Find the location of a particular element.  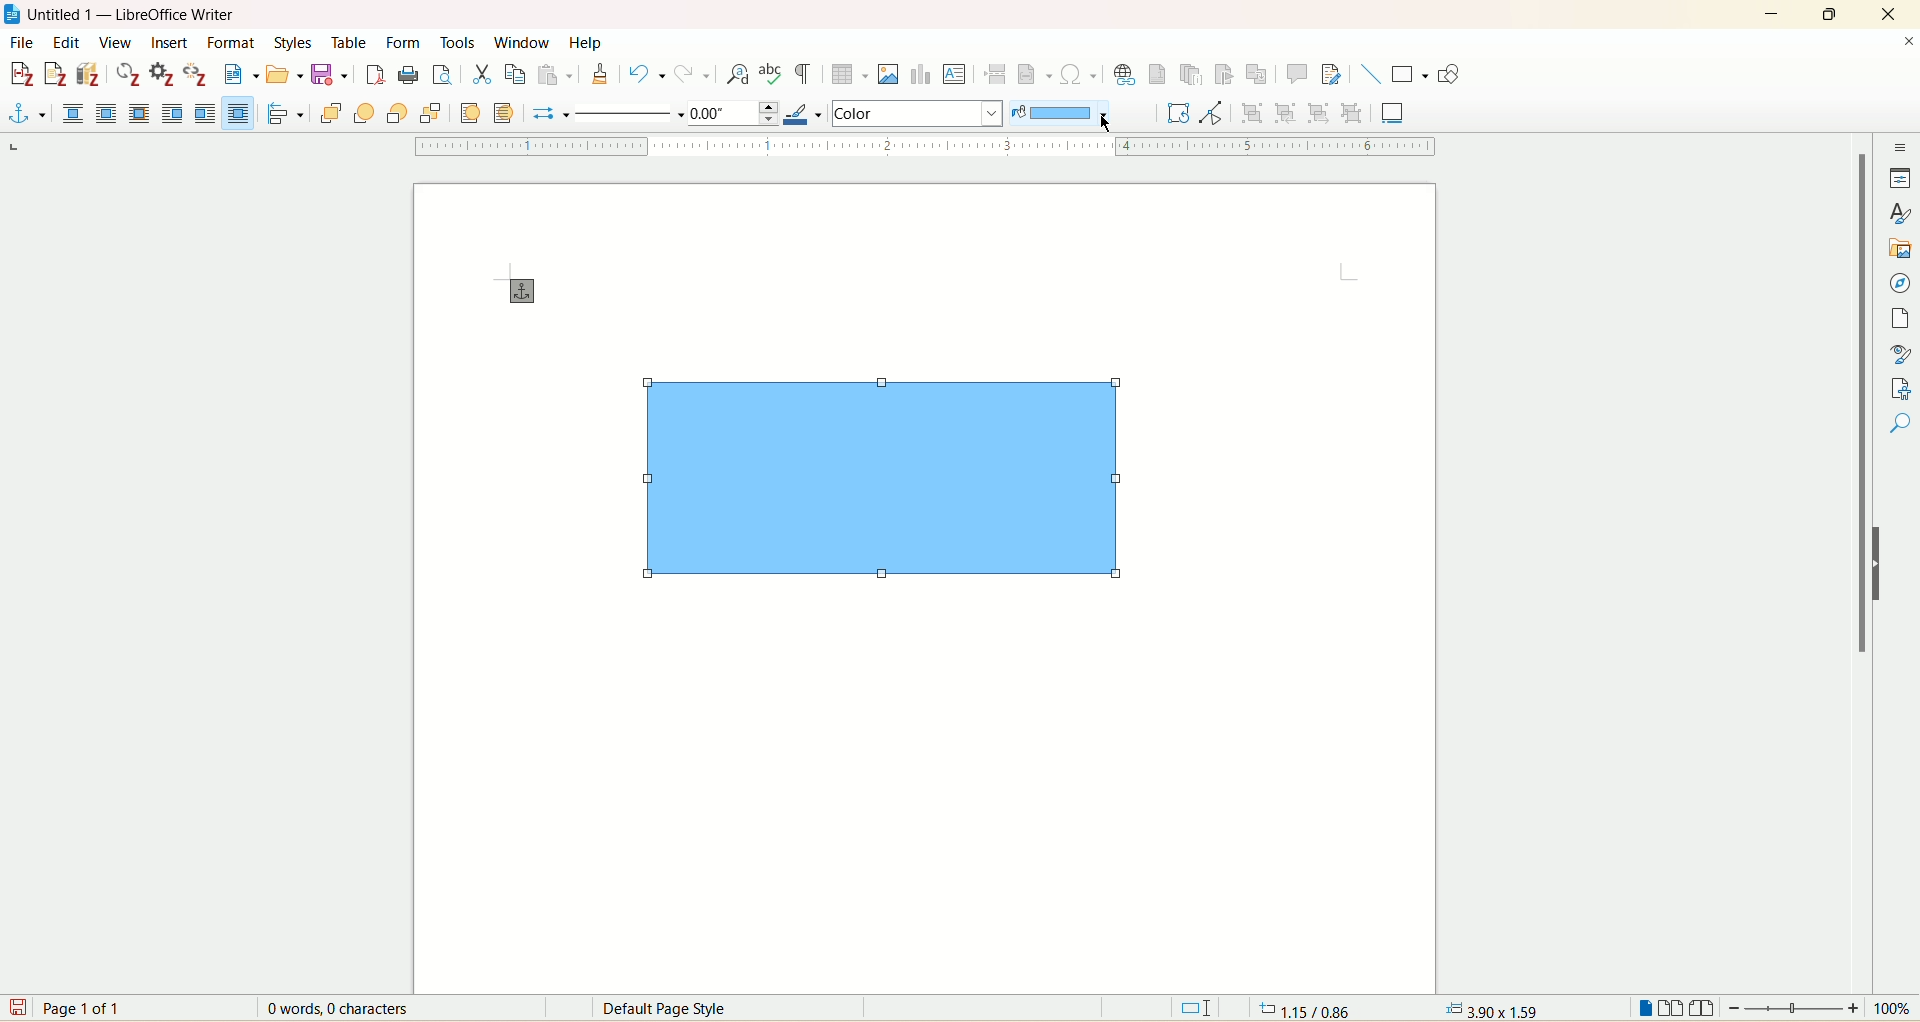

styles is located at coordinates (291, 42).